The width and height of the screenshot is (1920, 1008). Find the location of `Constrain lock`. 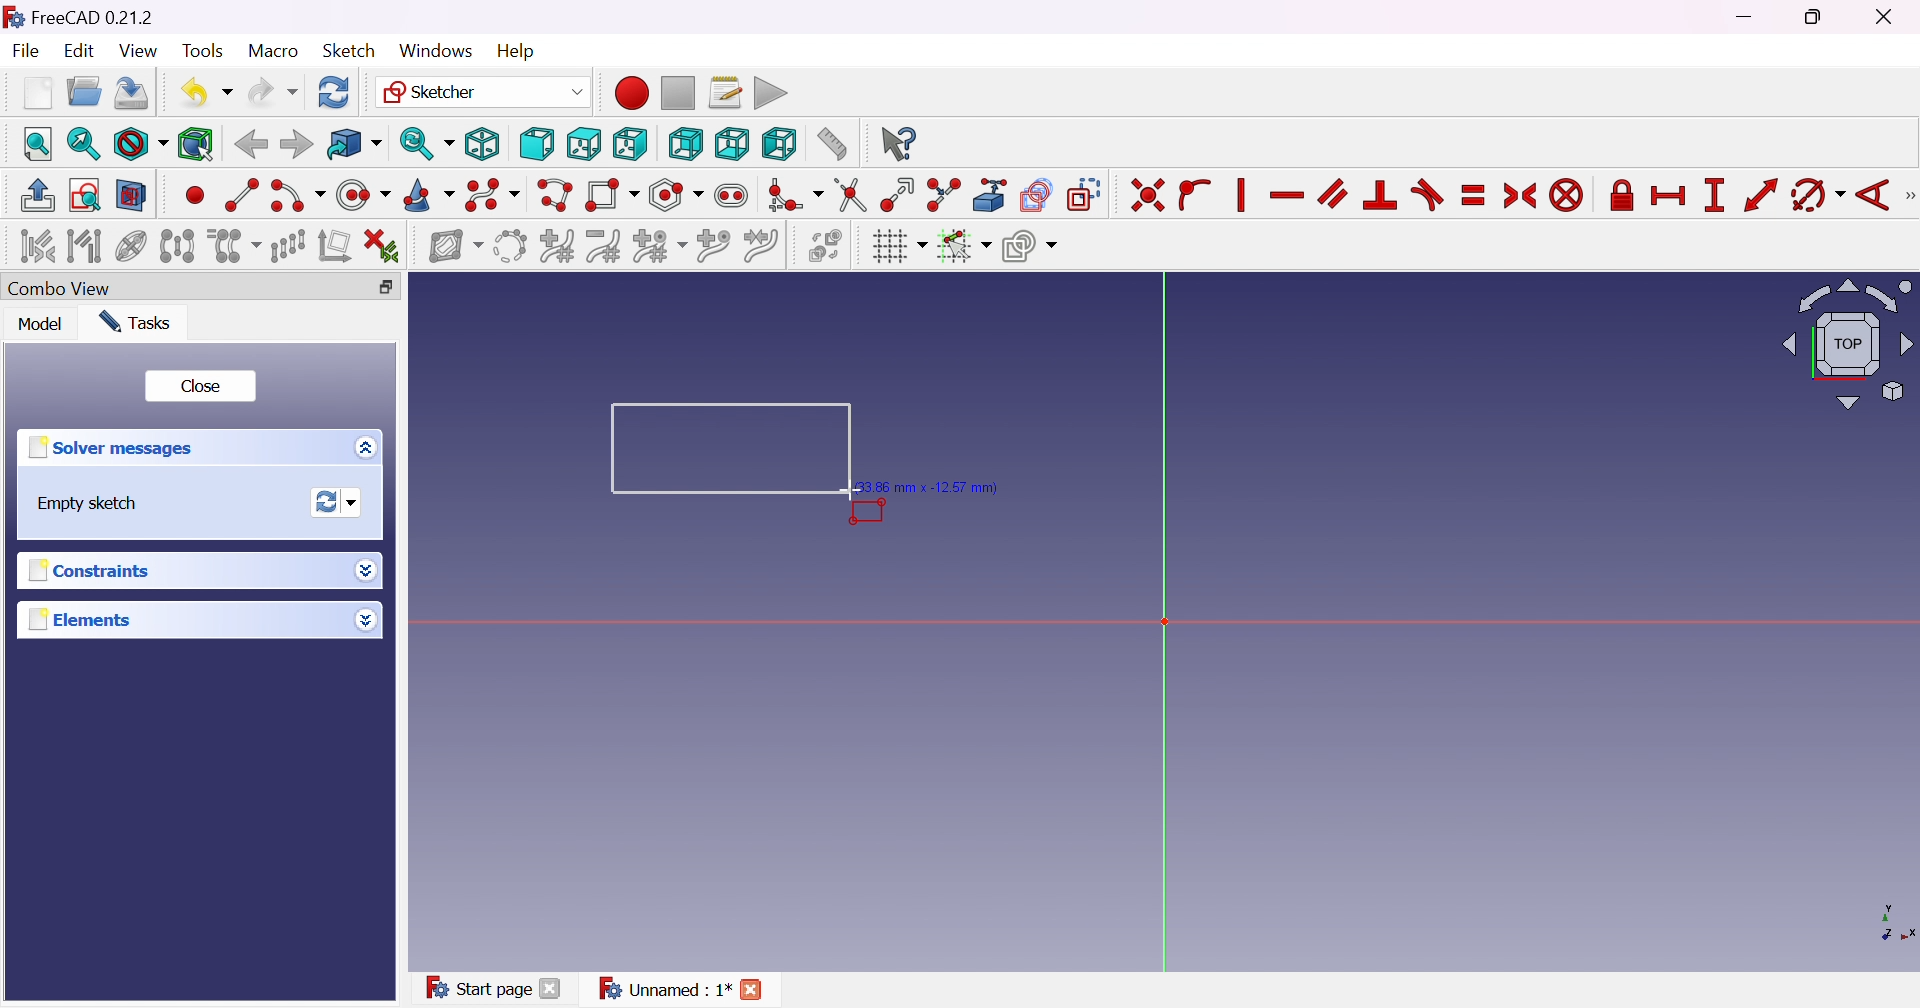

Constrain lock is located at coordinates (1619, 197).